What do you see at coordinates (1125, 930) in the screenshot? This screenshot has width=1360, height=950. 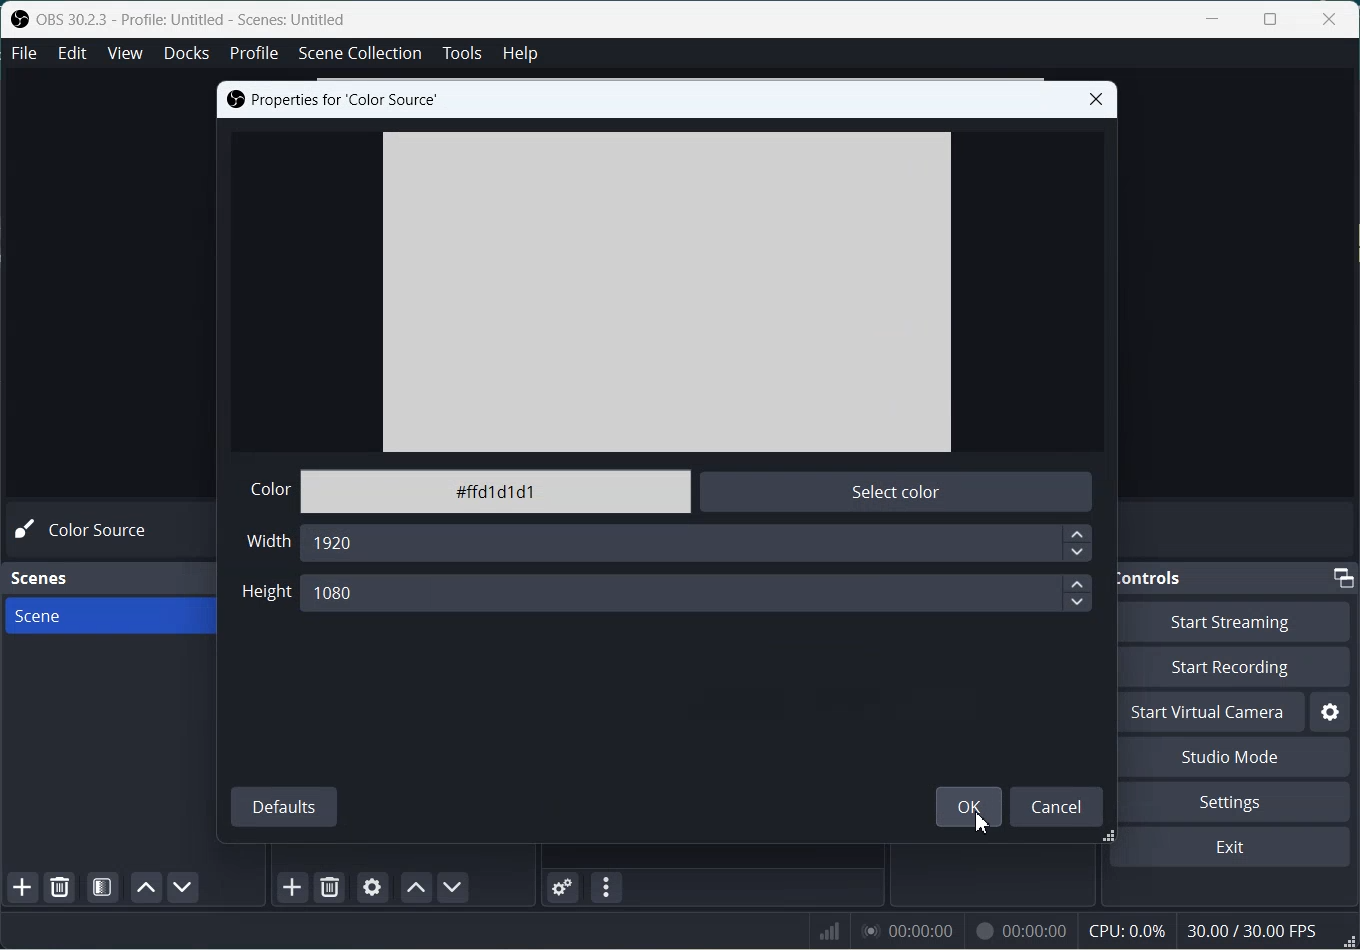 I see `CPU: 0.0%` at bounding box center [1125, 930].